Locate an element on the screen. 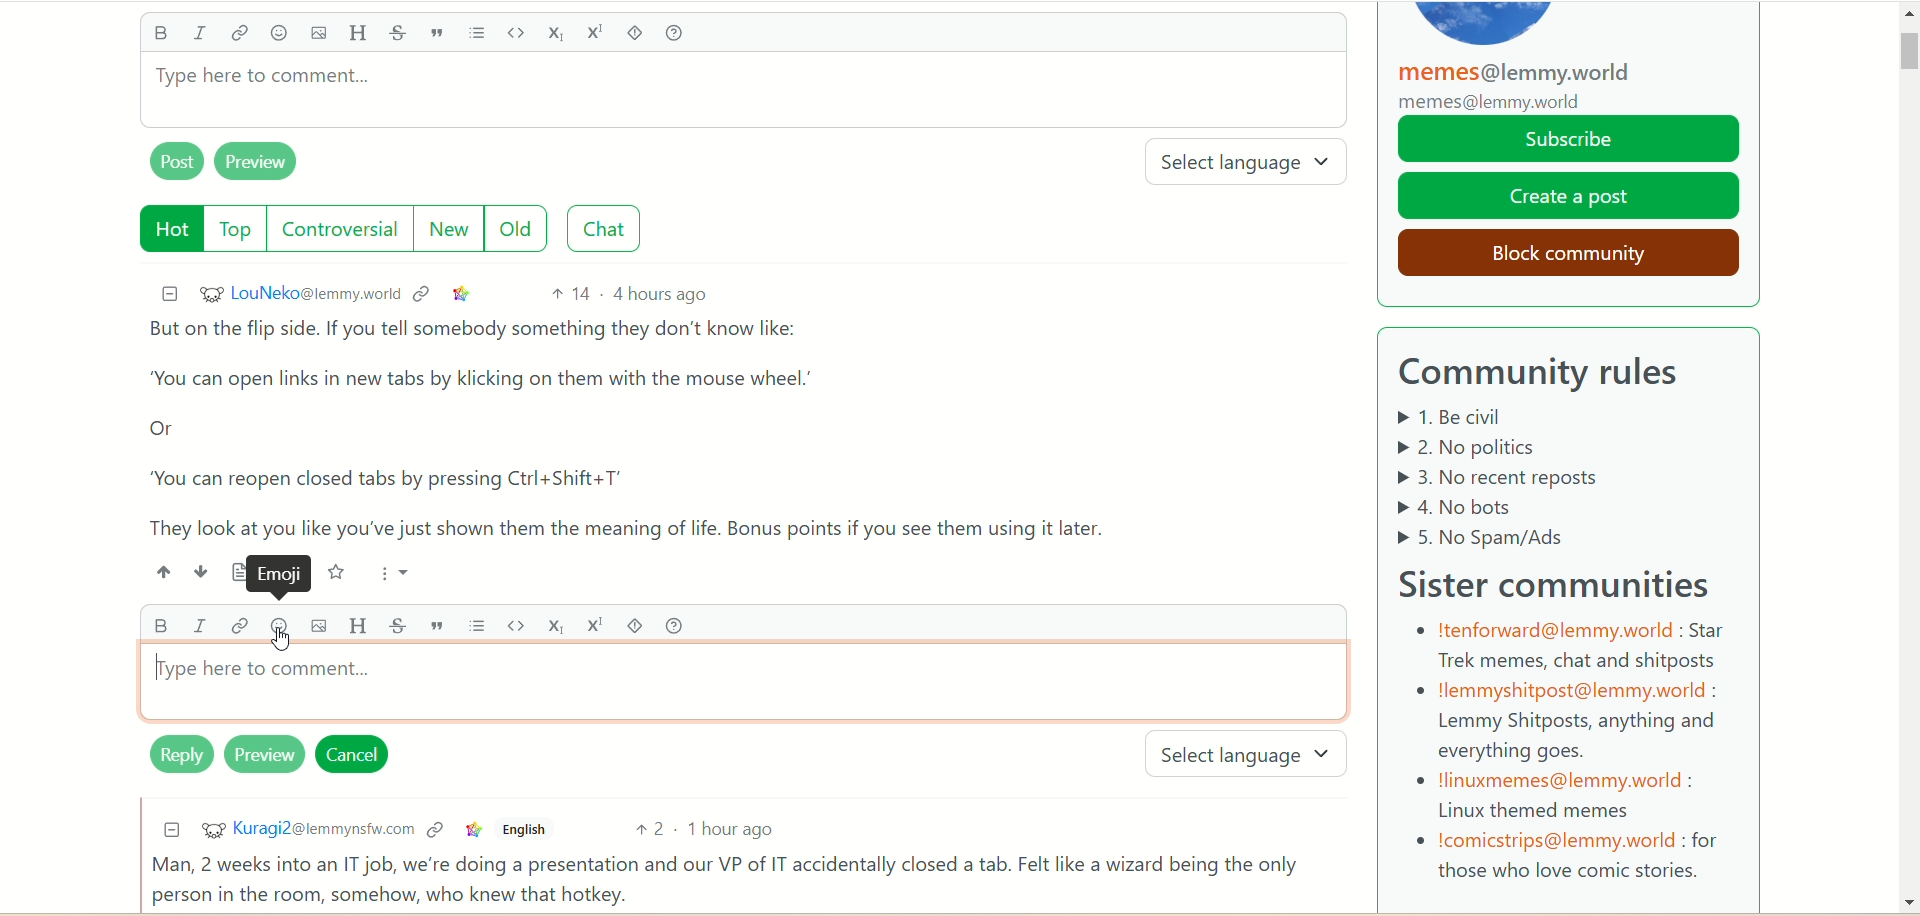  controversial is located at coordinates (345, 229).